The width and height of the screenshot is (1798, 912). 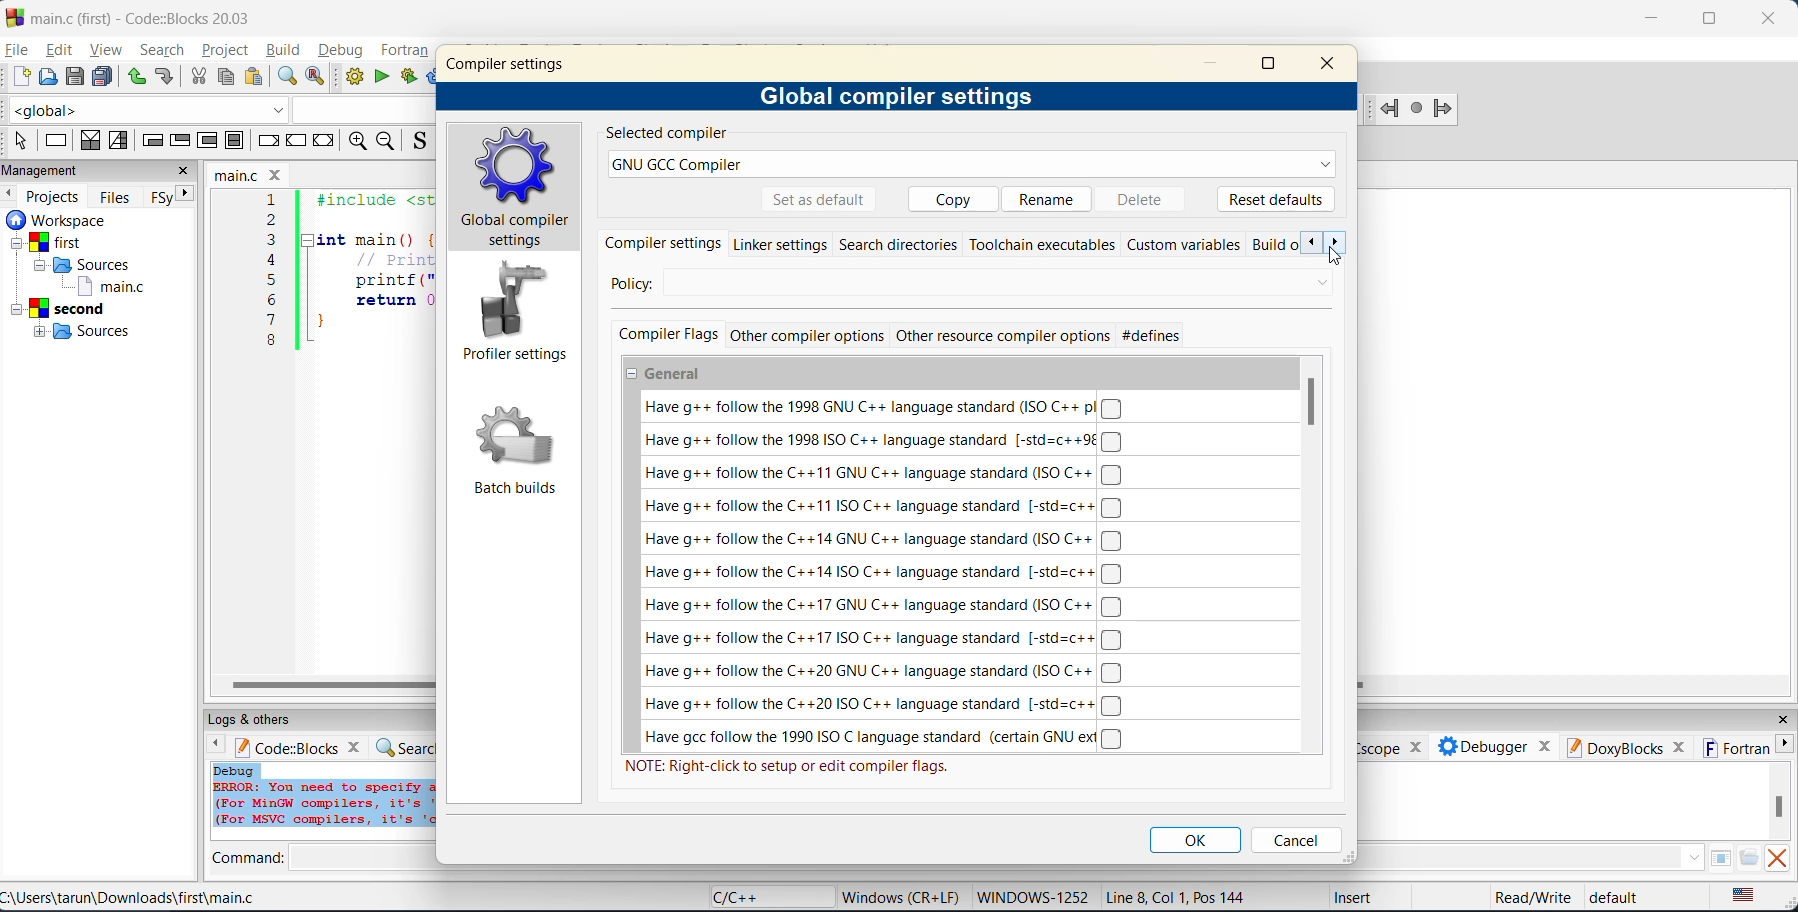 What do you see at coordinates (668, 375) in the screenshot?
I see `general` at bounding box center [668, 375].